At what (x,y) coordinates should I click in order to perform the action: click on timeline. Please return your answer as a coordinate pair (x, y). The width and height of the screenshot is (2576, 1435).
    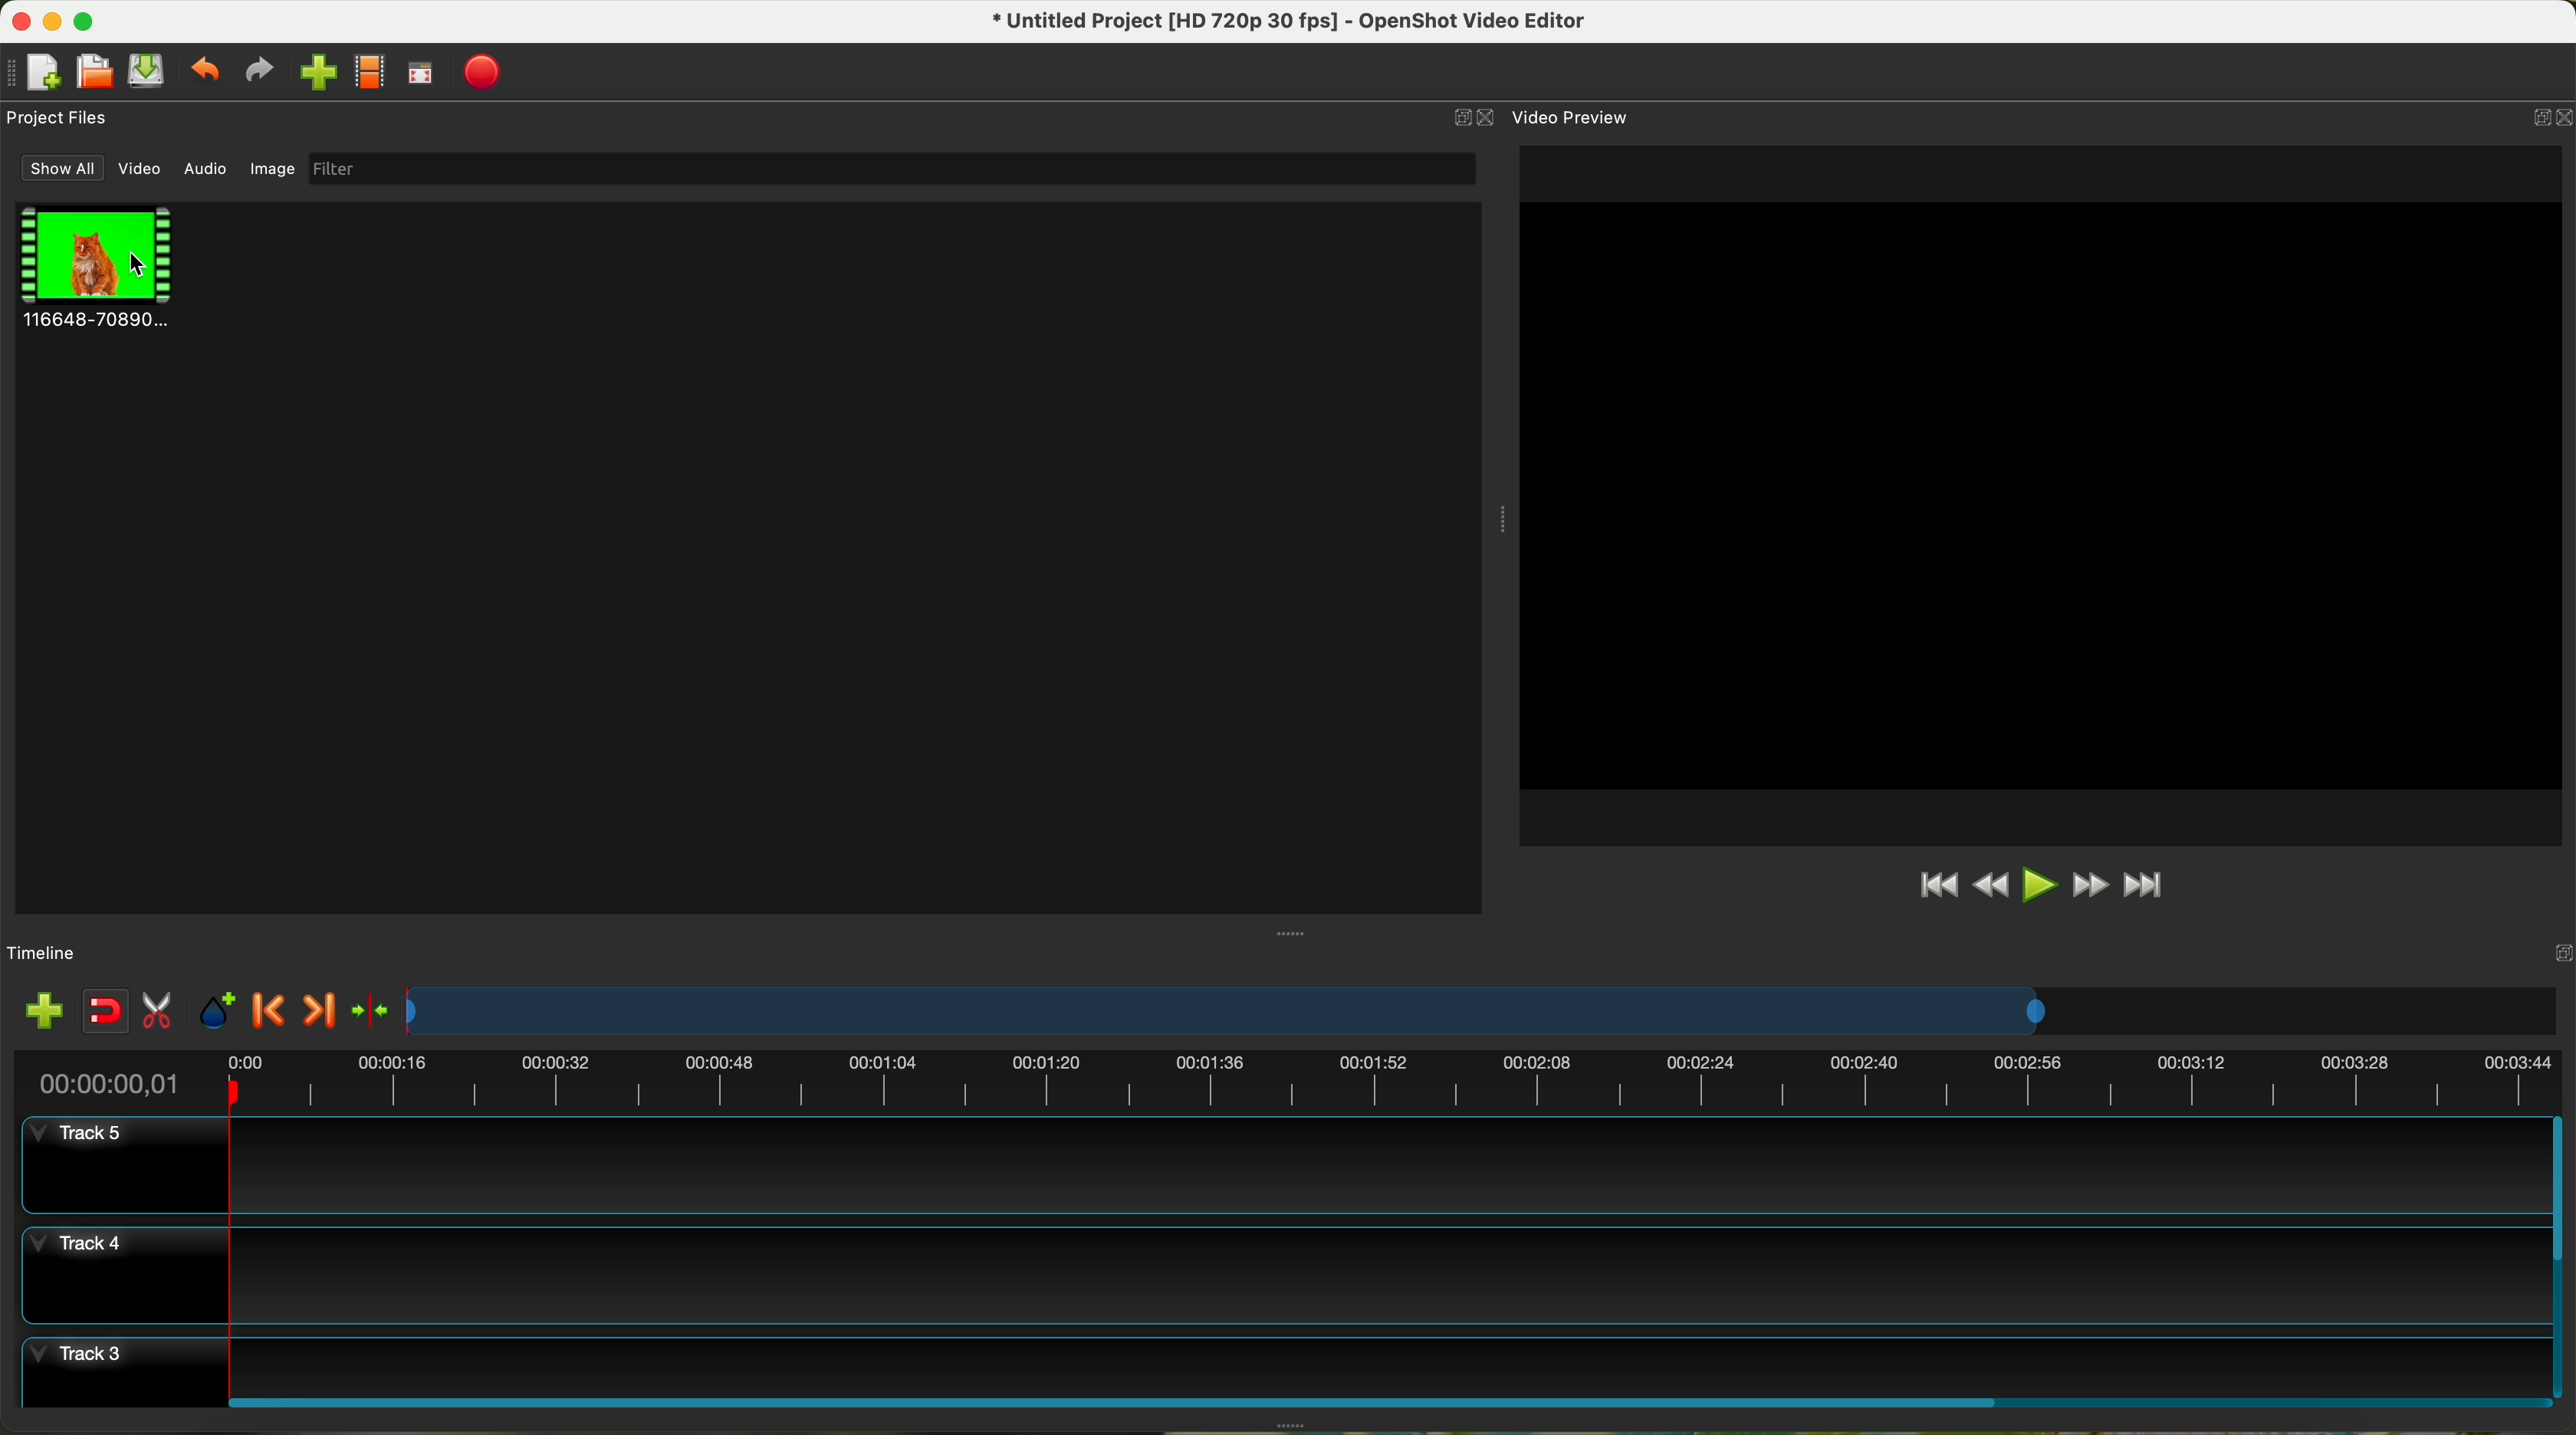
    Looking at the image, I should click on (1285, 1078).